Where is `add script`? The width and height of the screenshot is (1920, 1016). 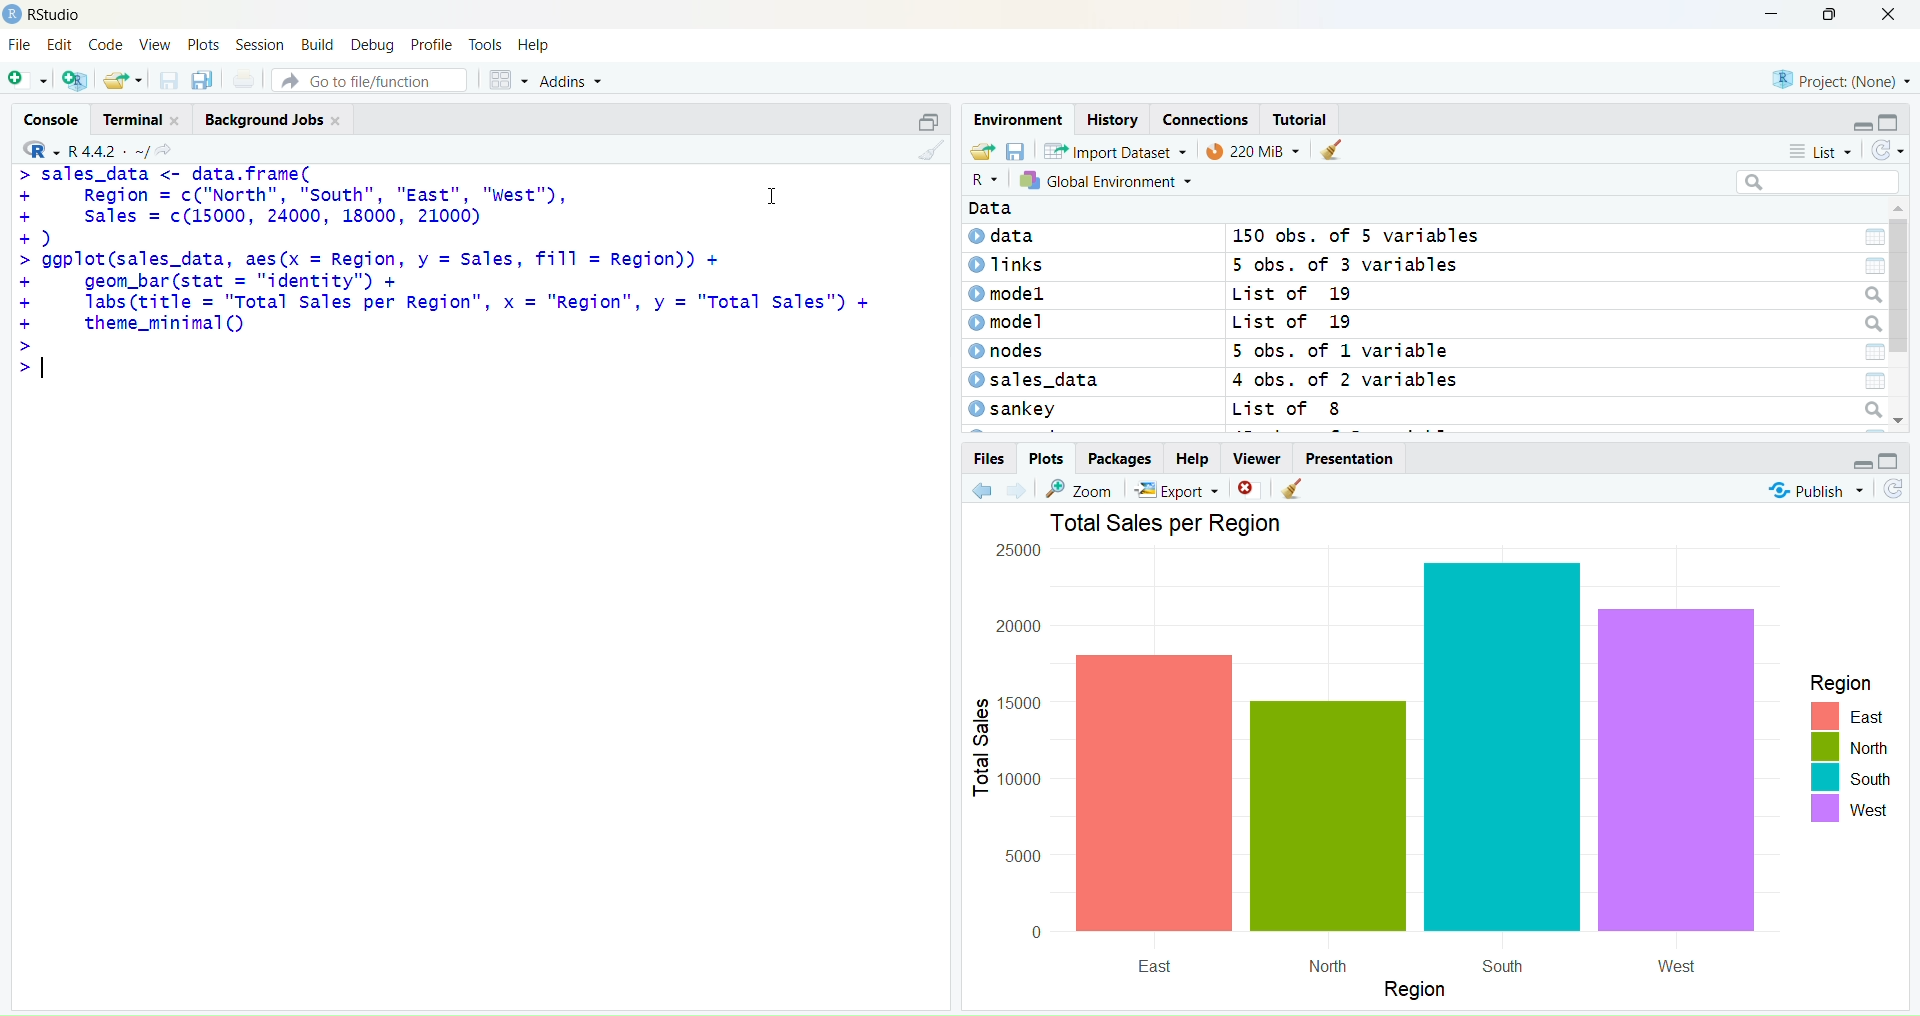
add script is located at coordinates (26, 81).